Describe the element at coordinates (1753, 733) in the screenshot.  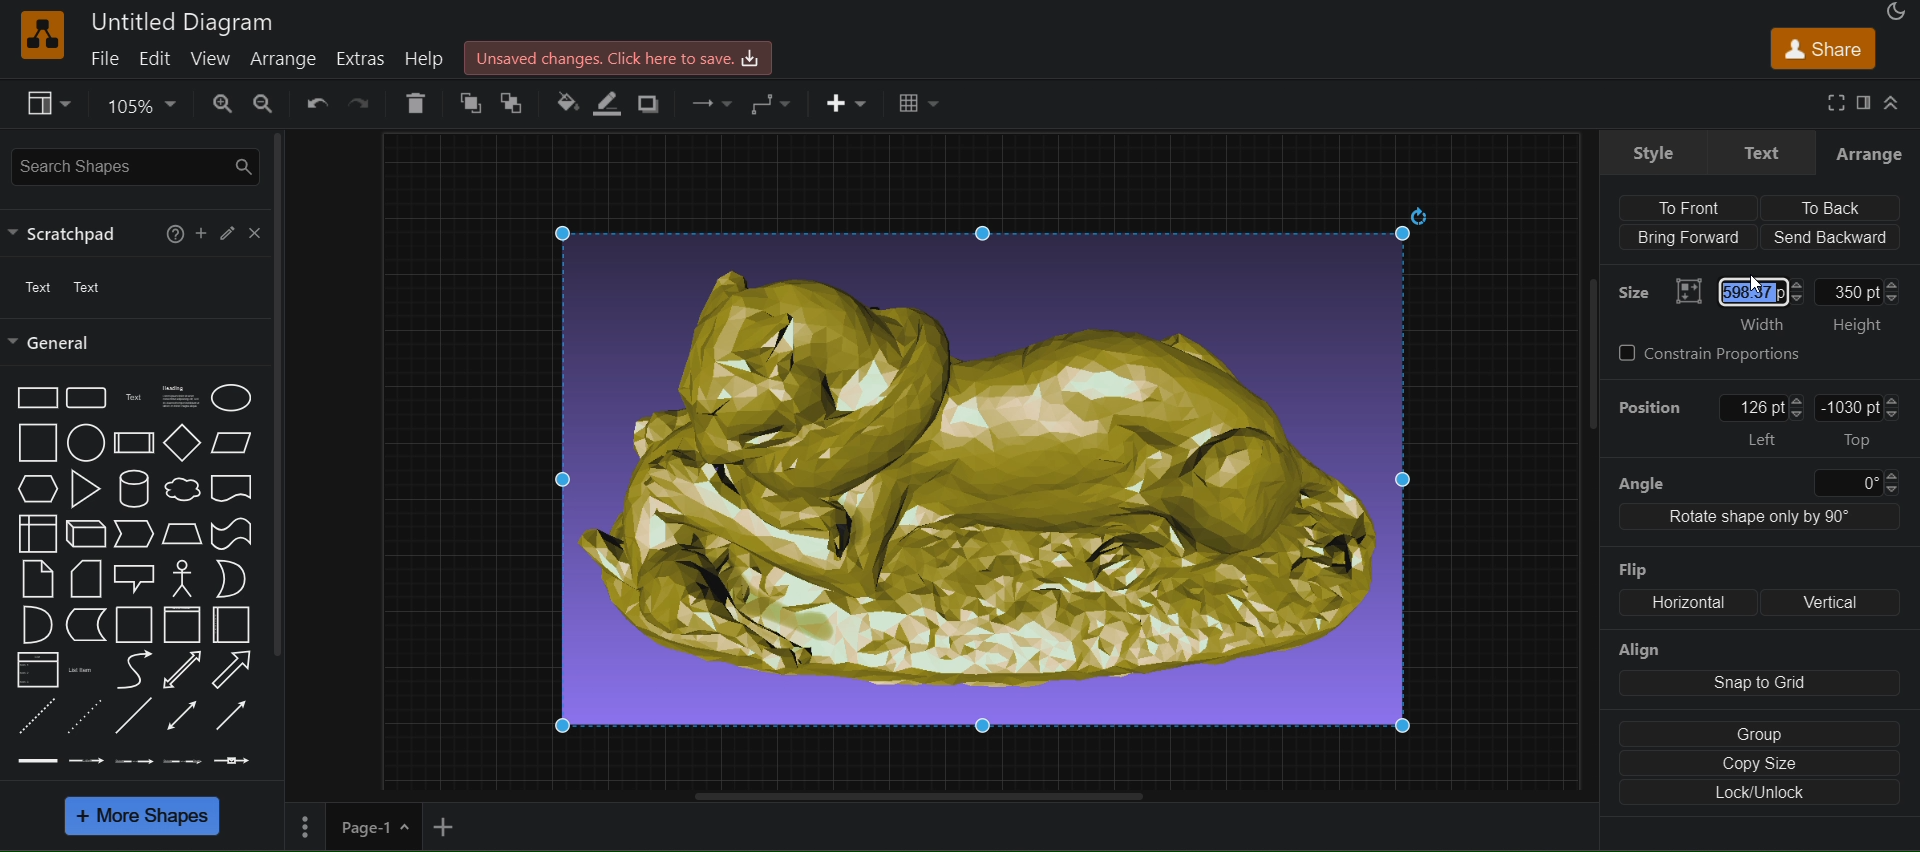
I see `group` at that location.